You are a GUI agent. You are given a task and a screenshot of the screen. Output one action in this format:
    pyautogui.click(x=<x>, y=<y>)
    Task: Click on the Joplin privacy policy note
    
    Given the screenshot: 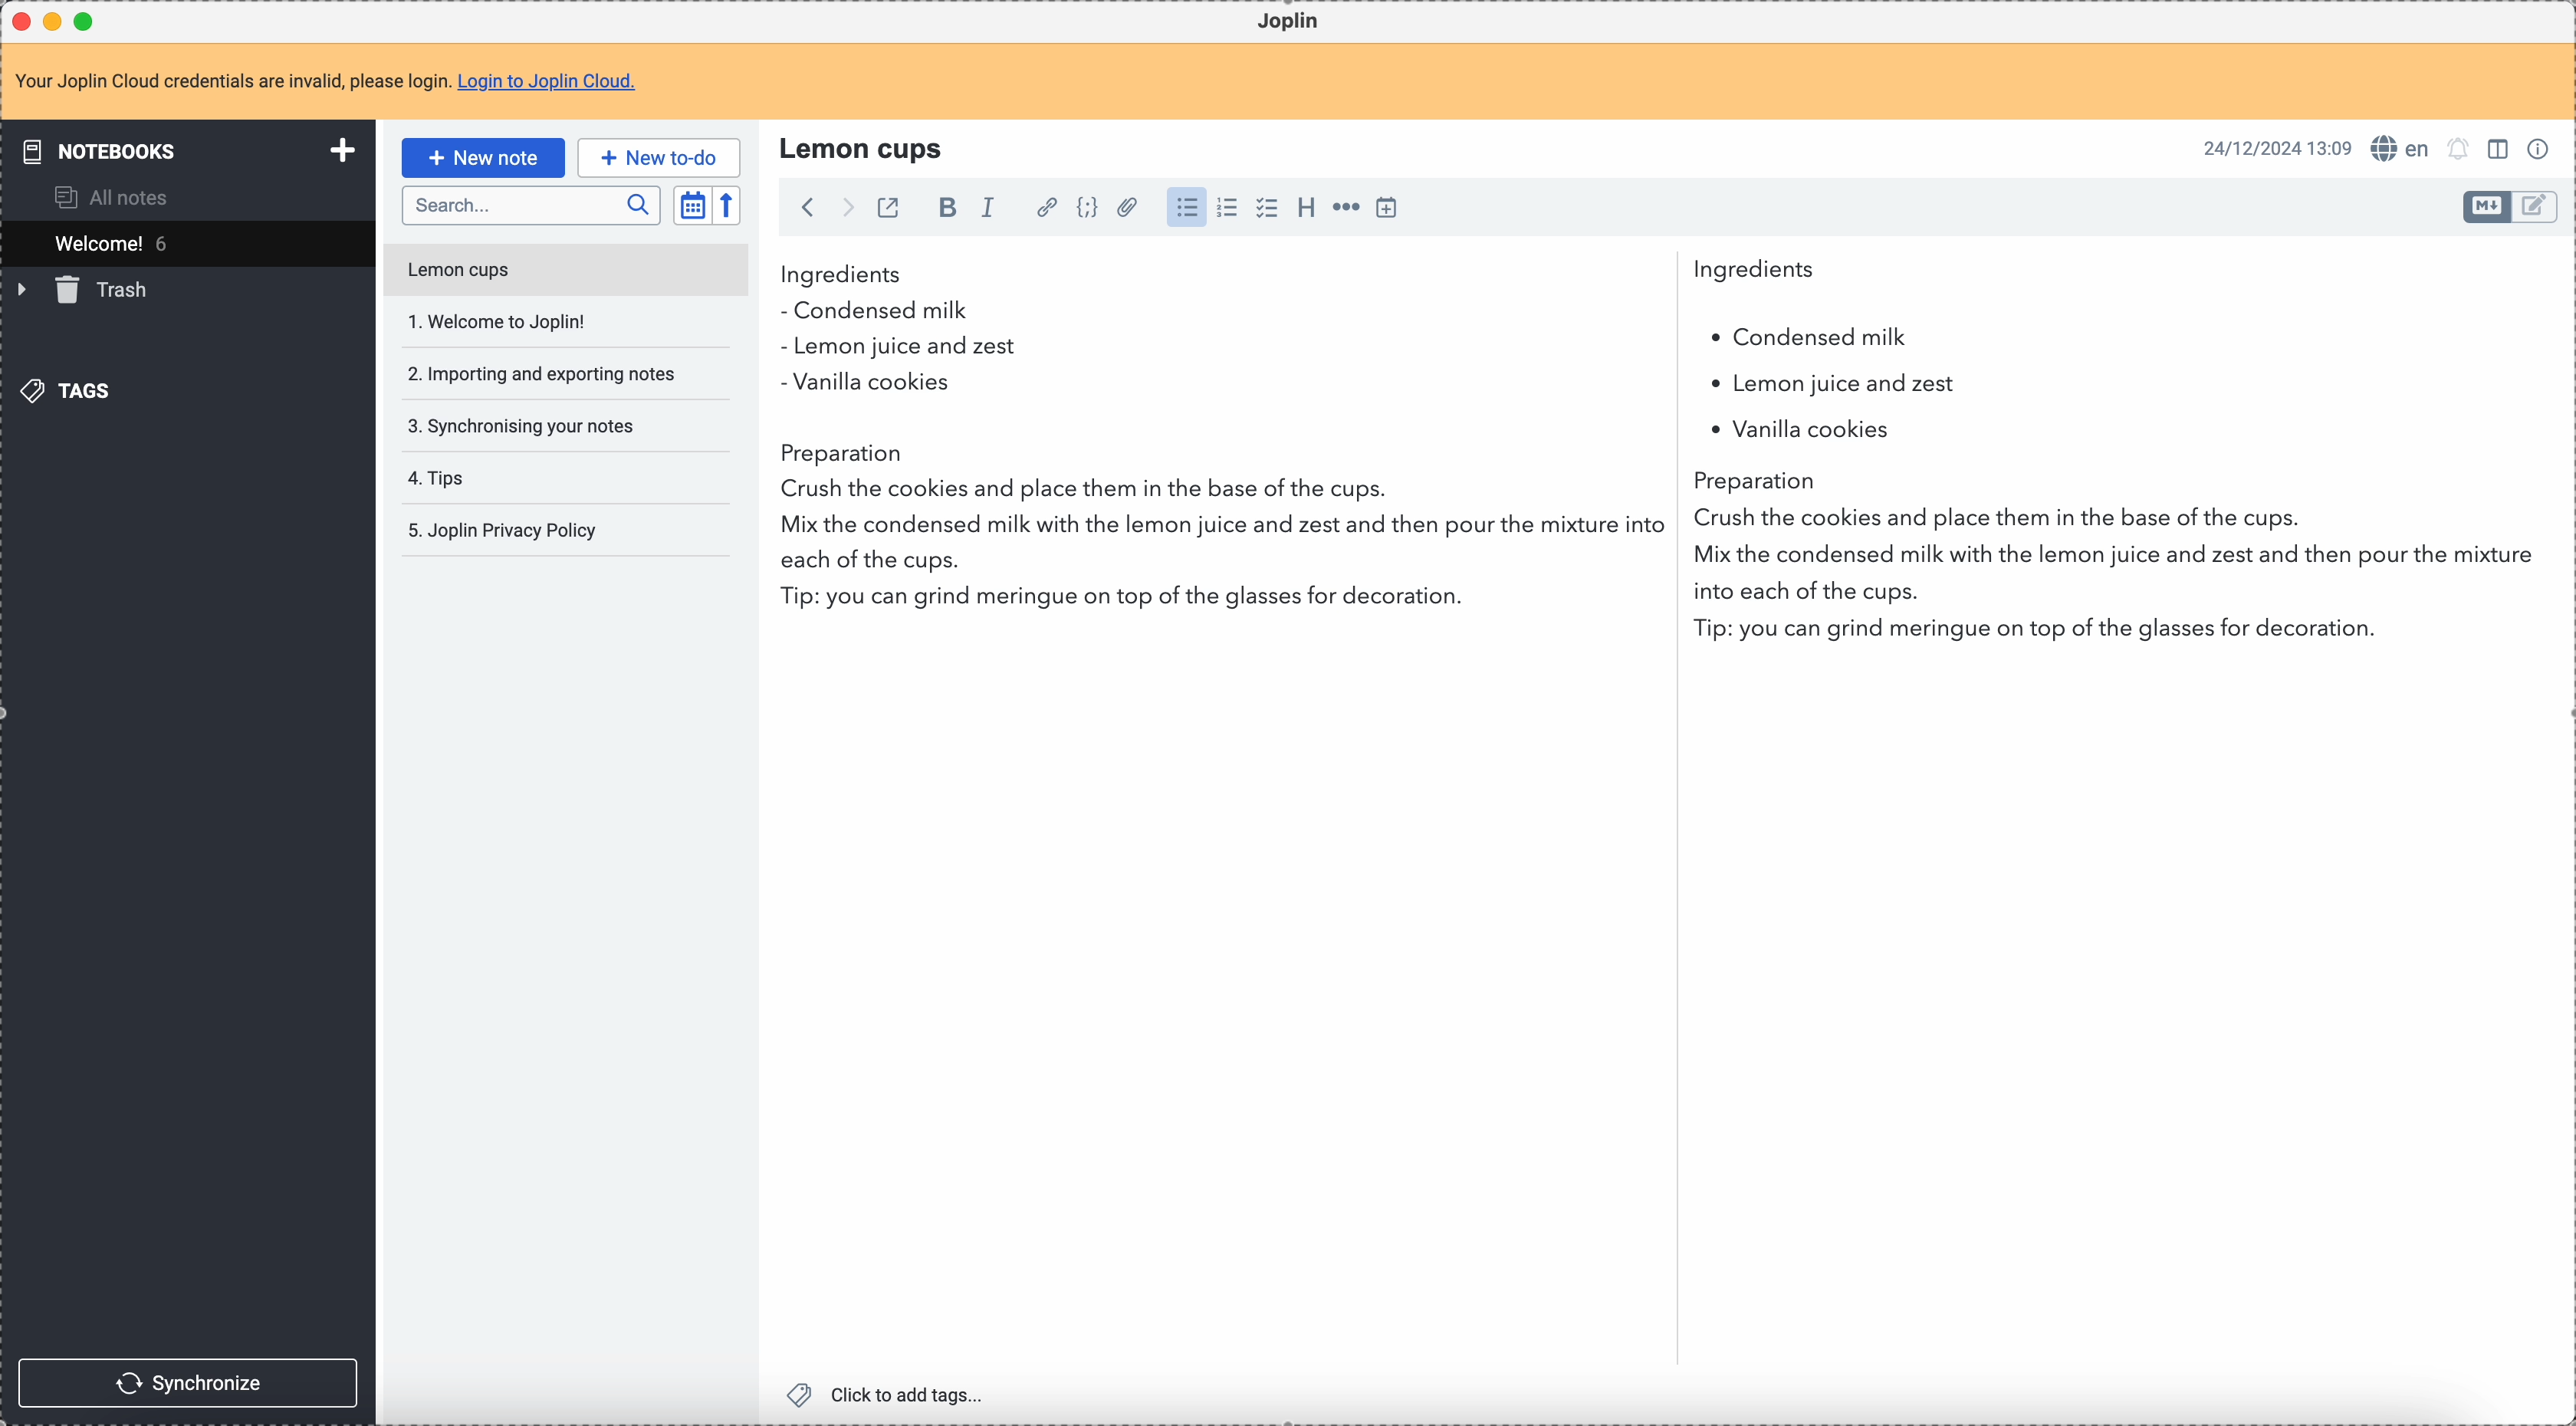 What is the action you would take?
    pyautogui.click(x=507, y=531)
    